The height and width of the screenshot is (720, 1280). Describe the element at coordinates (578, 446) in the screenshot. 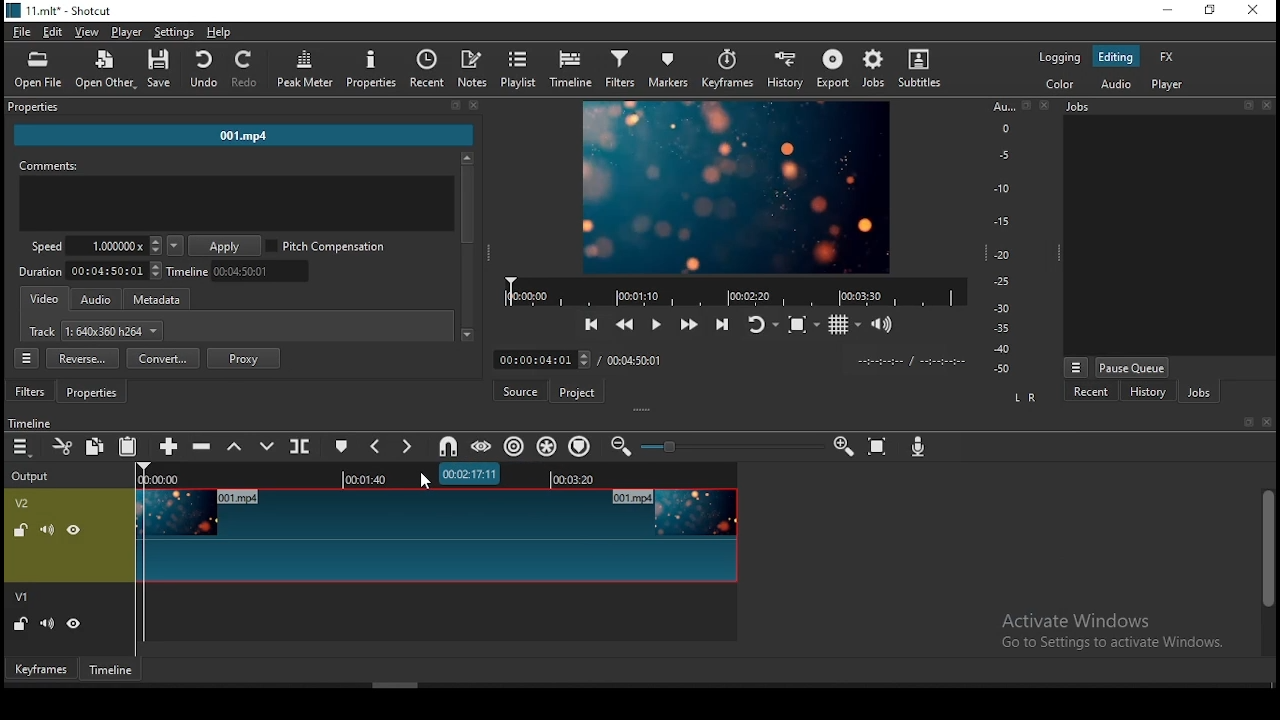

I see `ripple markers` at that location.